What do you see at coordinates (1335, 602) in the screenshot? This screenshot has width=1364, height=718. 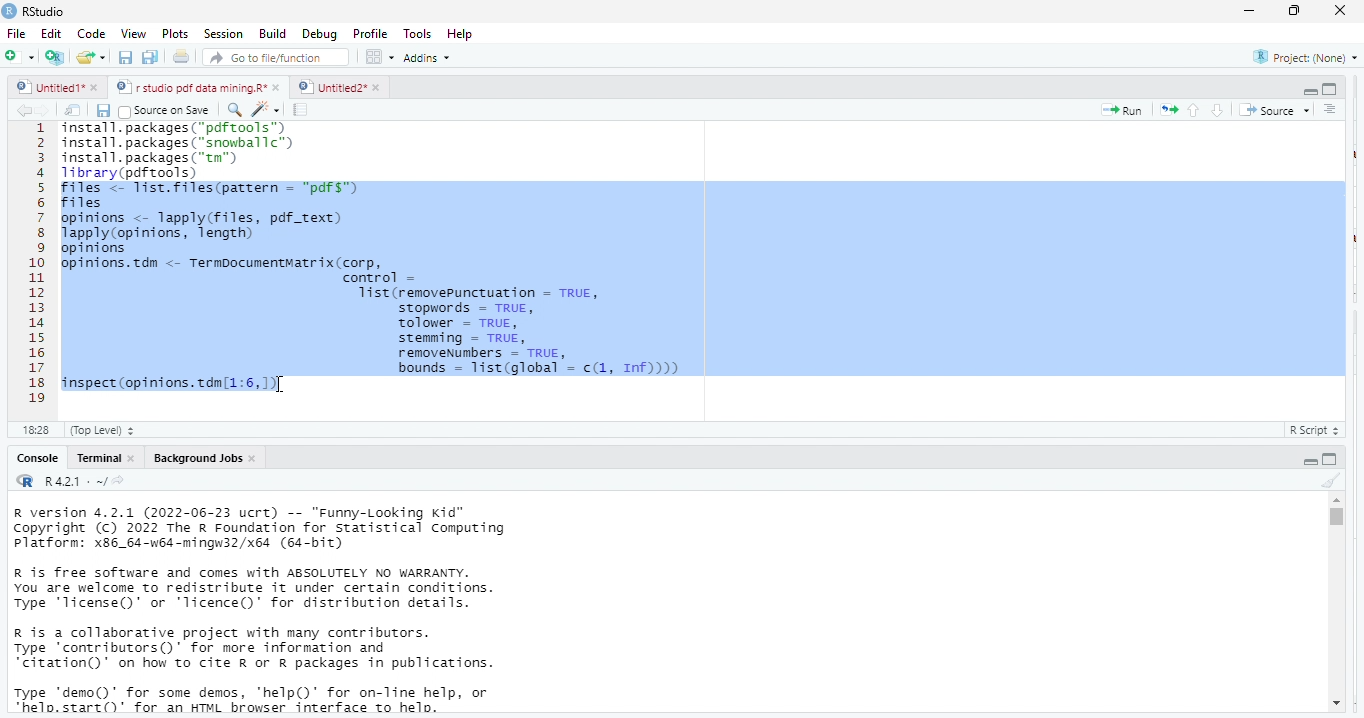 I see `vertical scroll bar` at bounding box center [1335, 602].